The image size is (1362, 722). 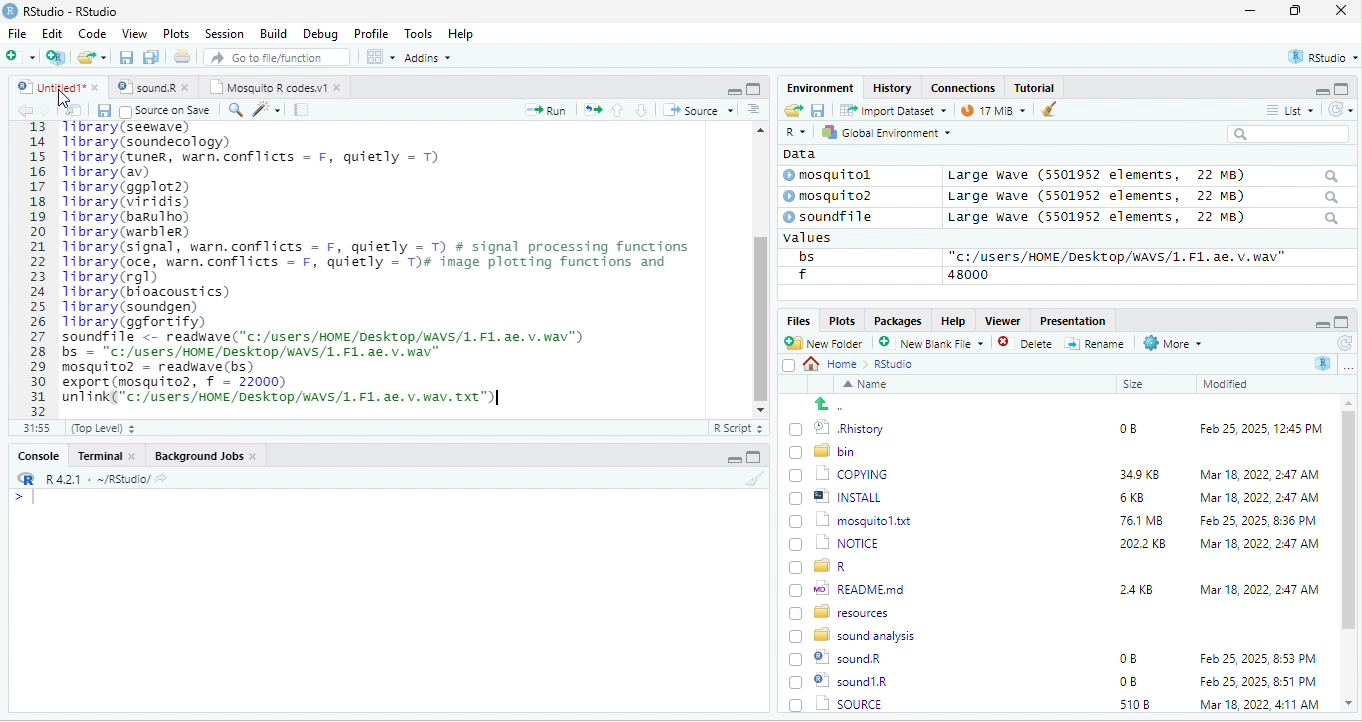 I want to click on ‘Mar 18, 2022, 2:47 AM, so click(x=1258, y=544).